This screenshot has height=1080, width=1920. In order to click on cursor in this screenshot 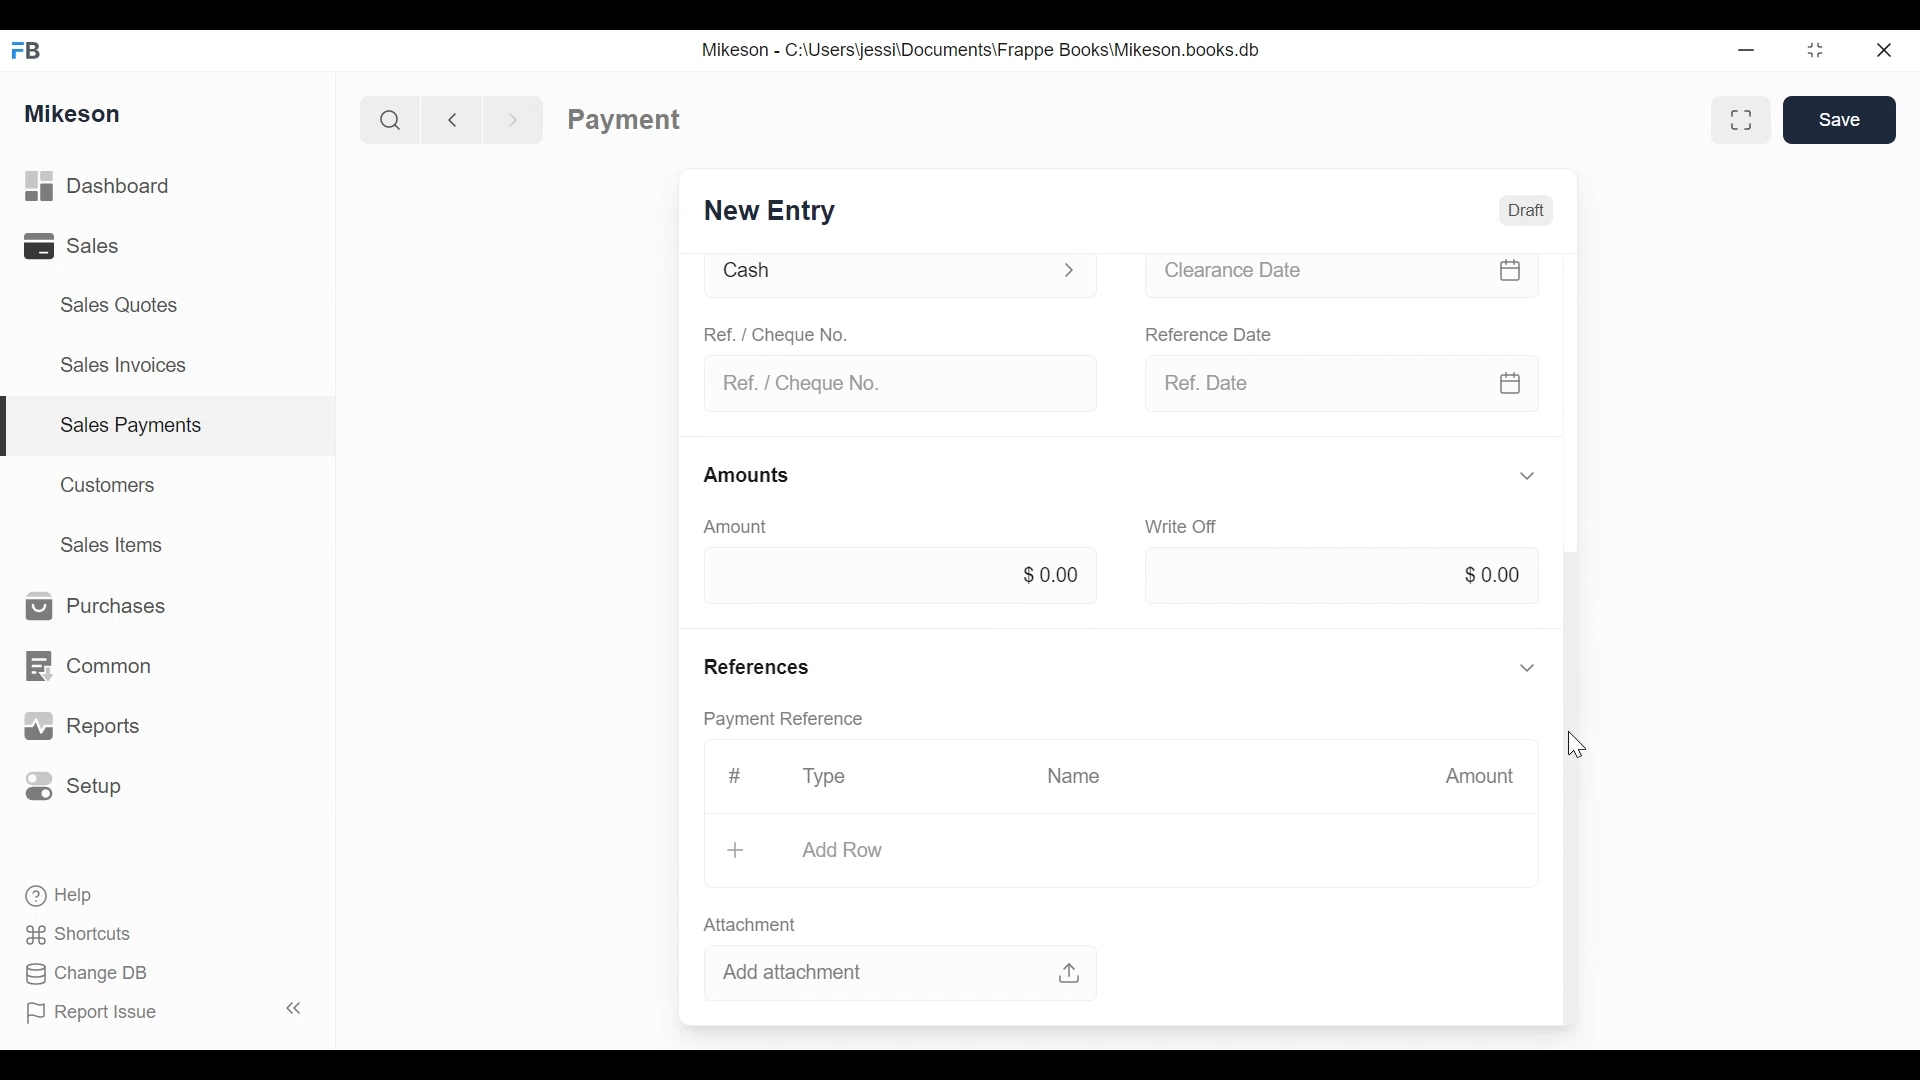, I will do `click(1578, 744)`.